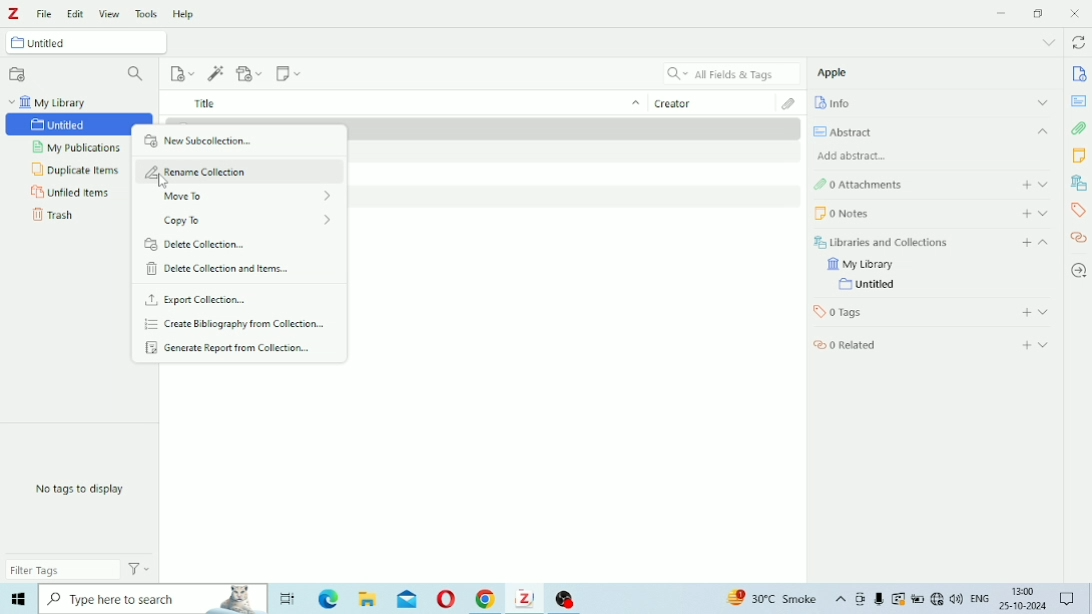 The width and height of the screenshot is (1092, 614). Describe the element at coordinates (405, 596) in the screenshot. I see `` at that location.